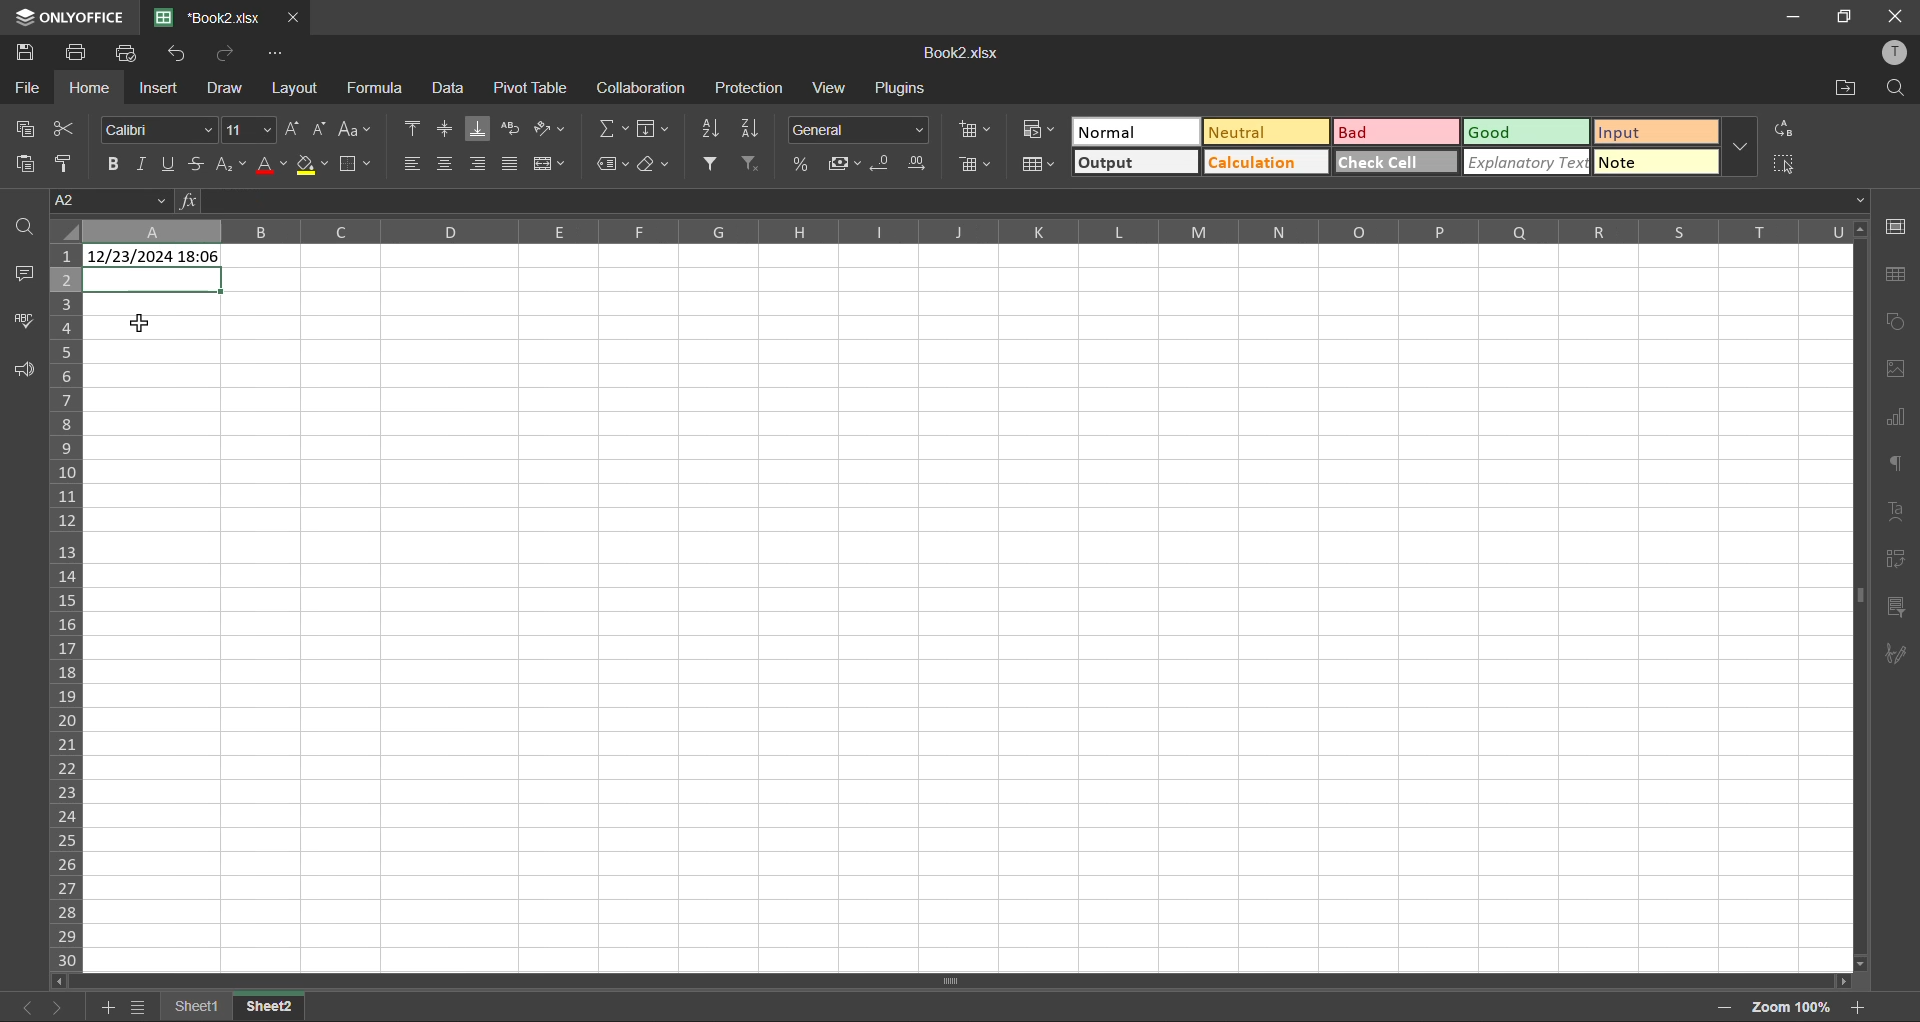  I want to click on fill color, so click(314, 164).